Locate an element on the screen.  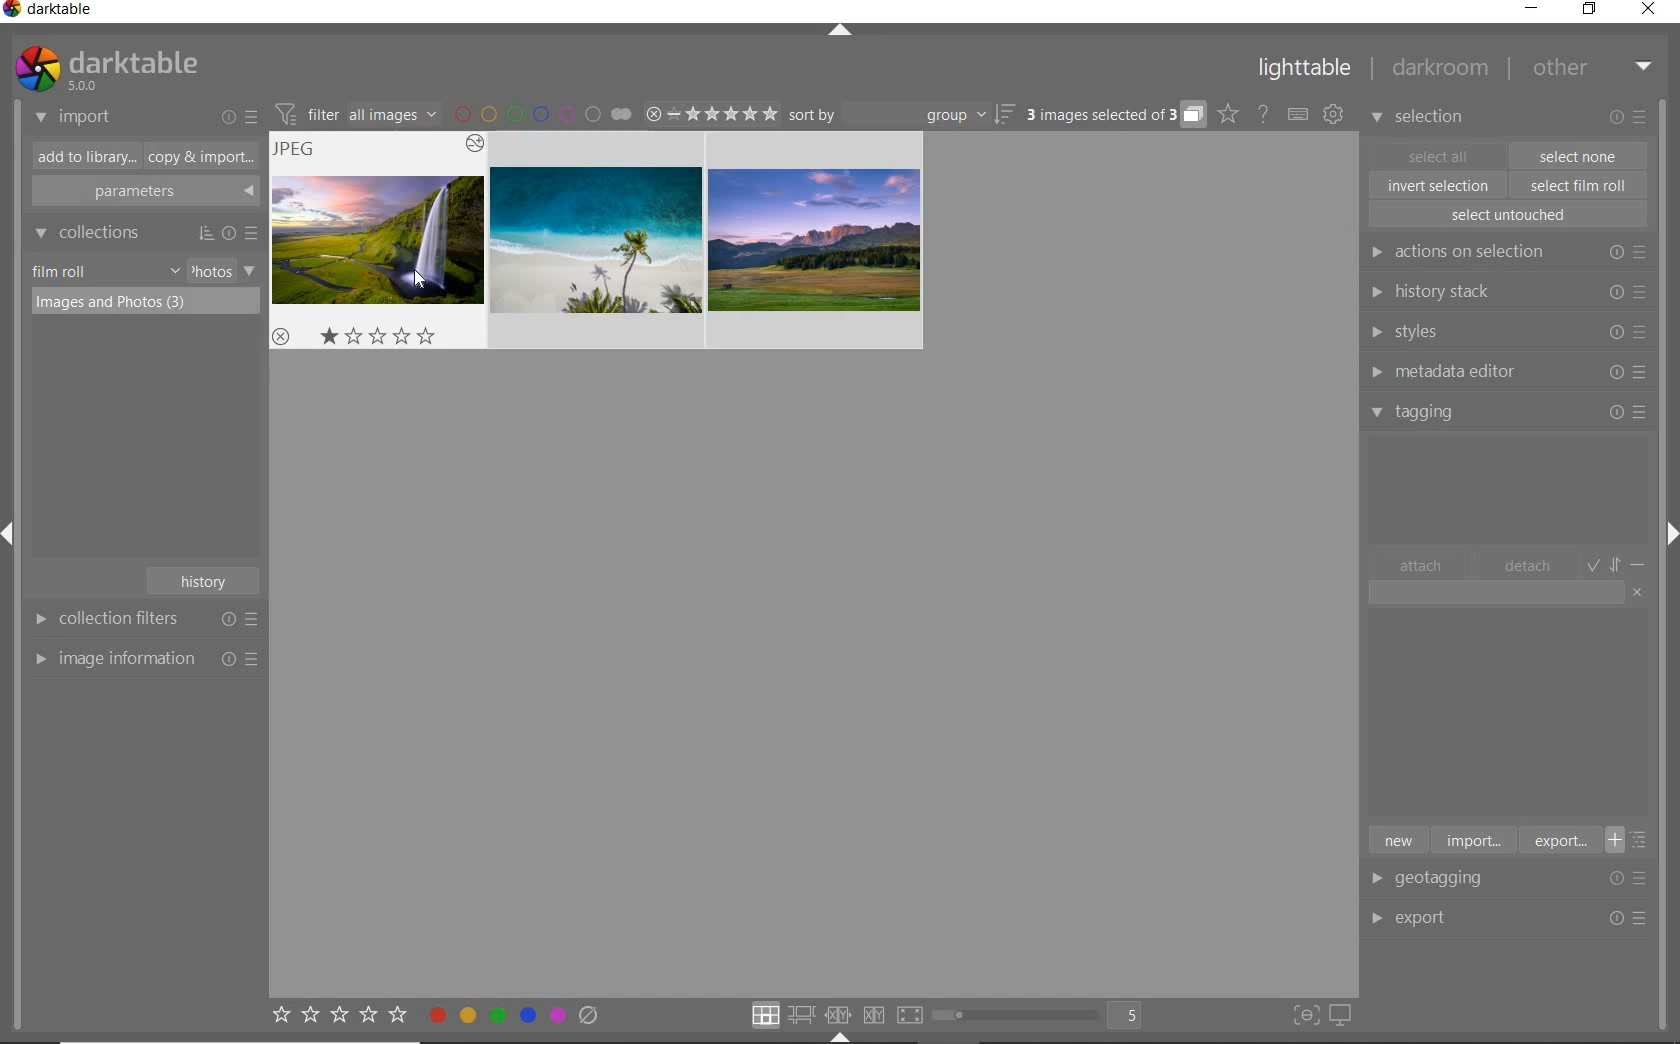
darkroom is located at coordinates (1441, 71).